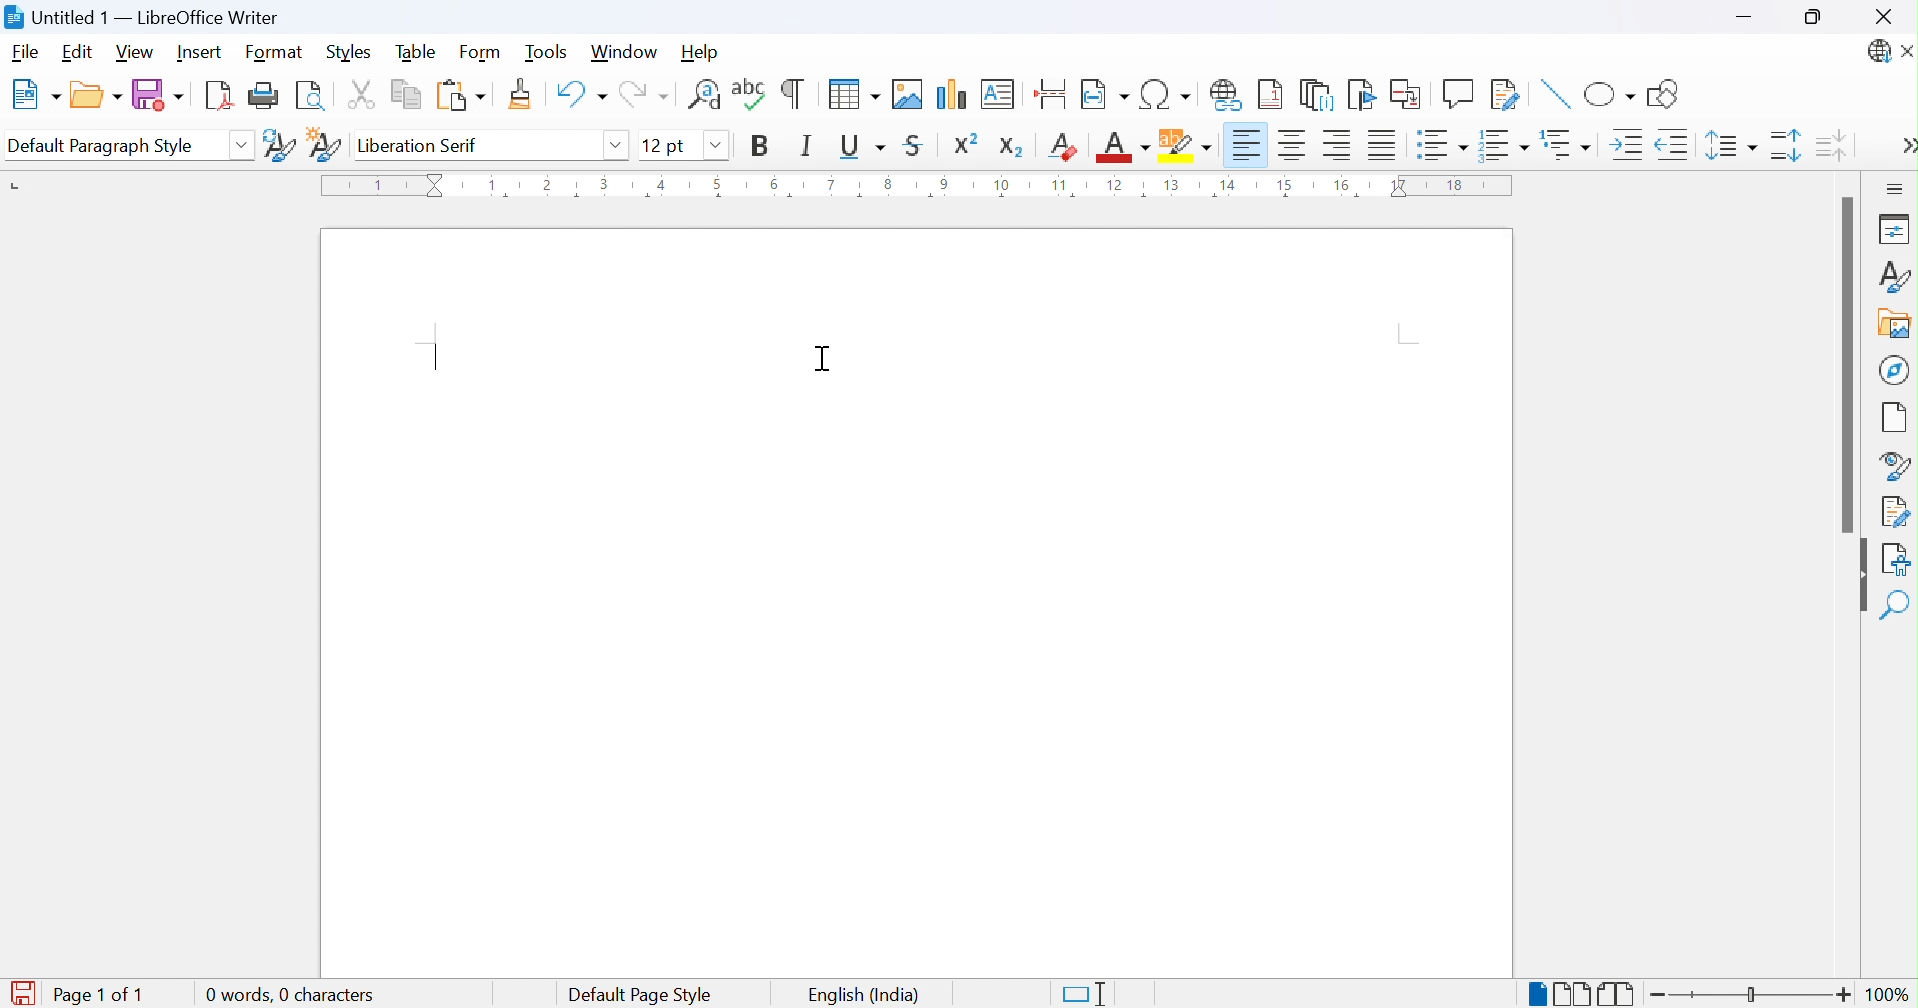 The height and width of the screenshot is (1008, 1918). What do you see at coordinates (523, 93) in the screenshot?
I see `Clone formatting` at bounding box center [523, 93].